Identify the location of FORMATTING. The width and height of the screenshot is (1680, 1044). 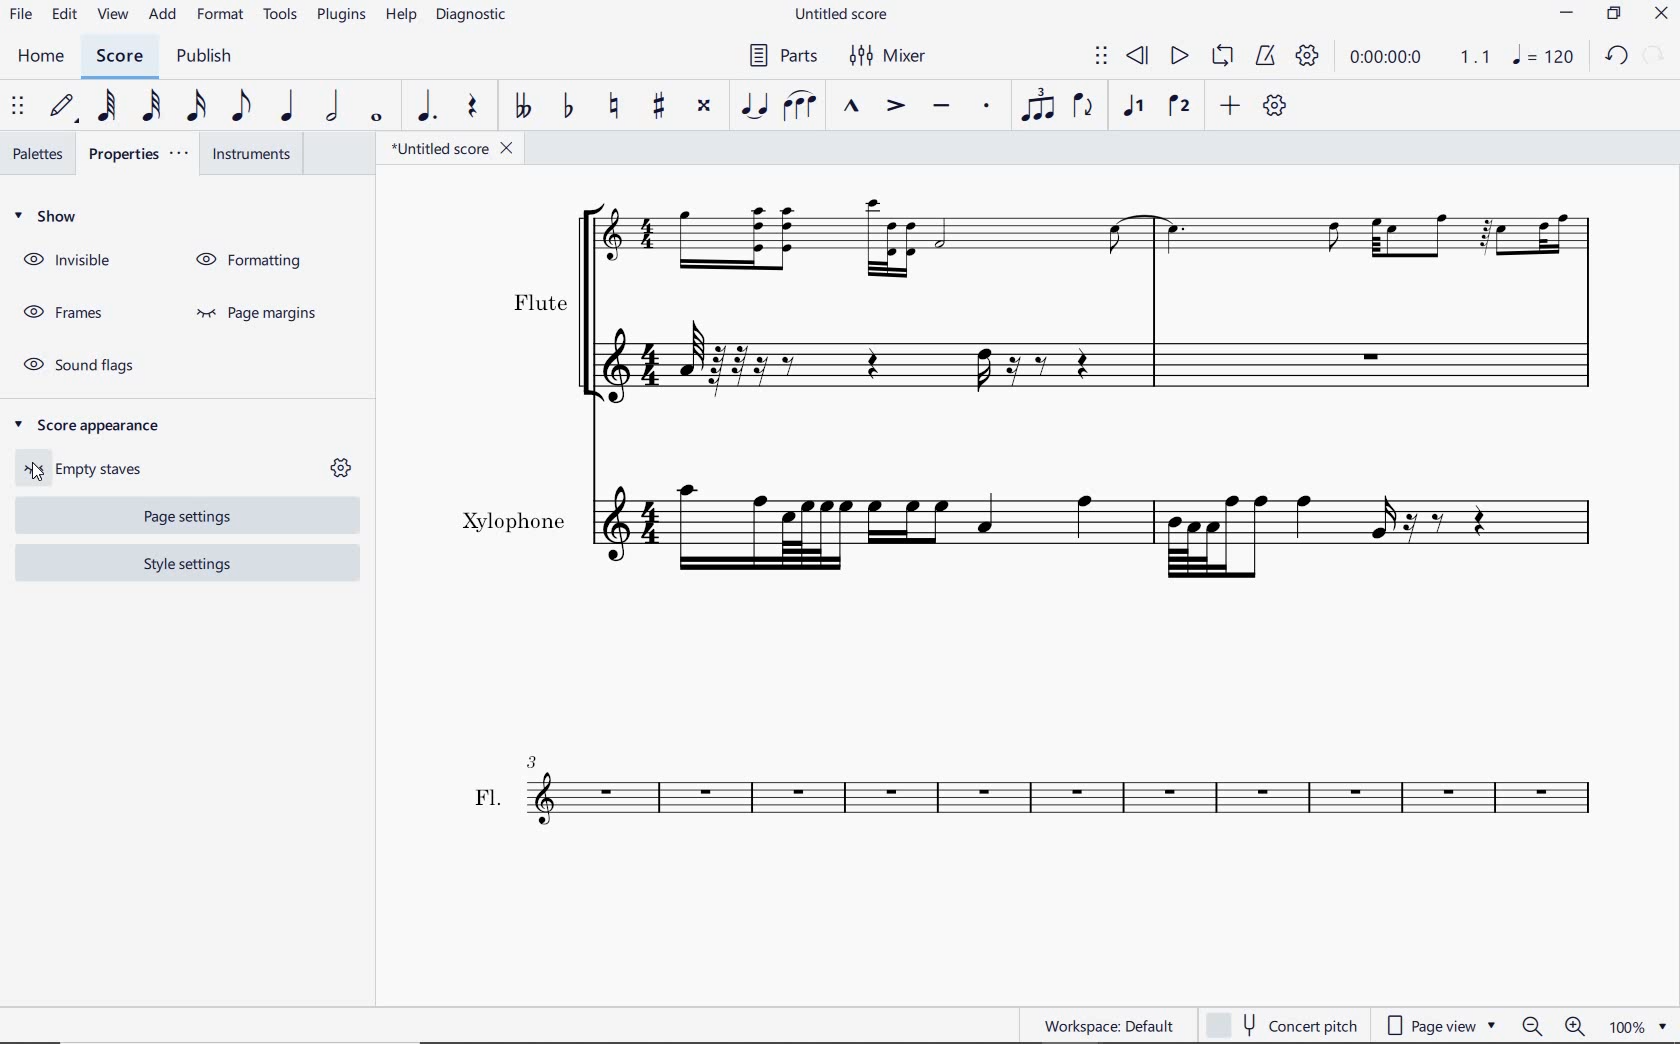
(252, 256).